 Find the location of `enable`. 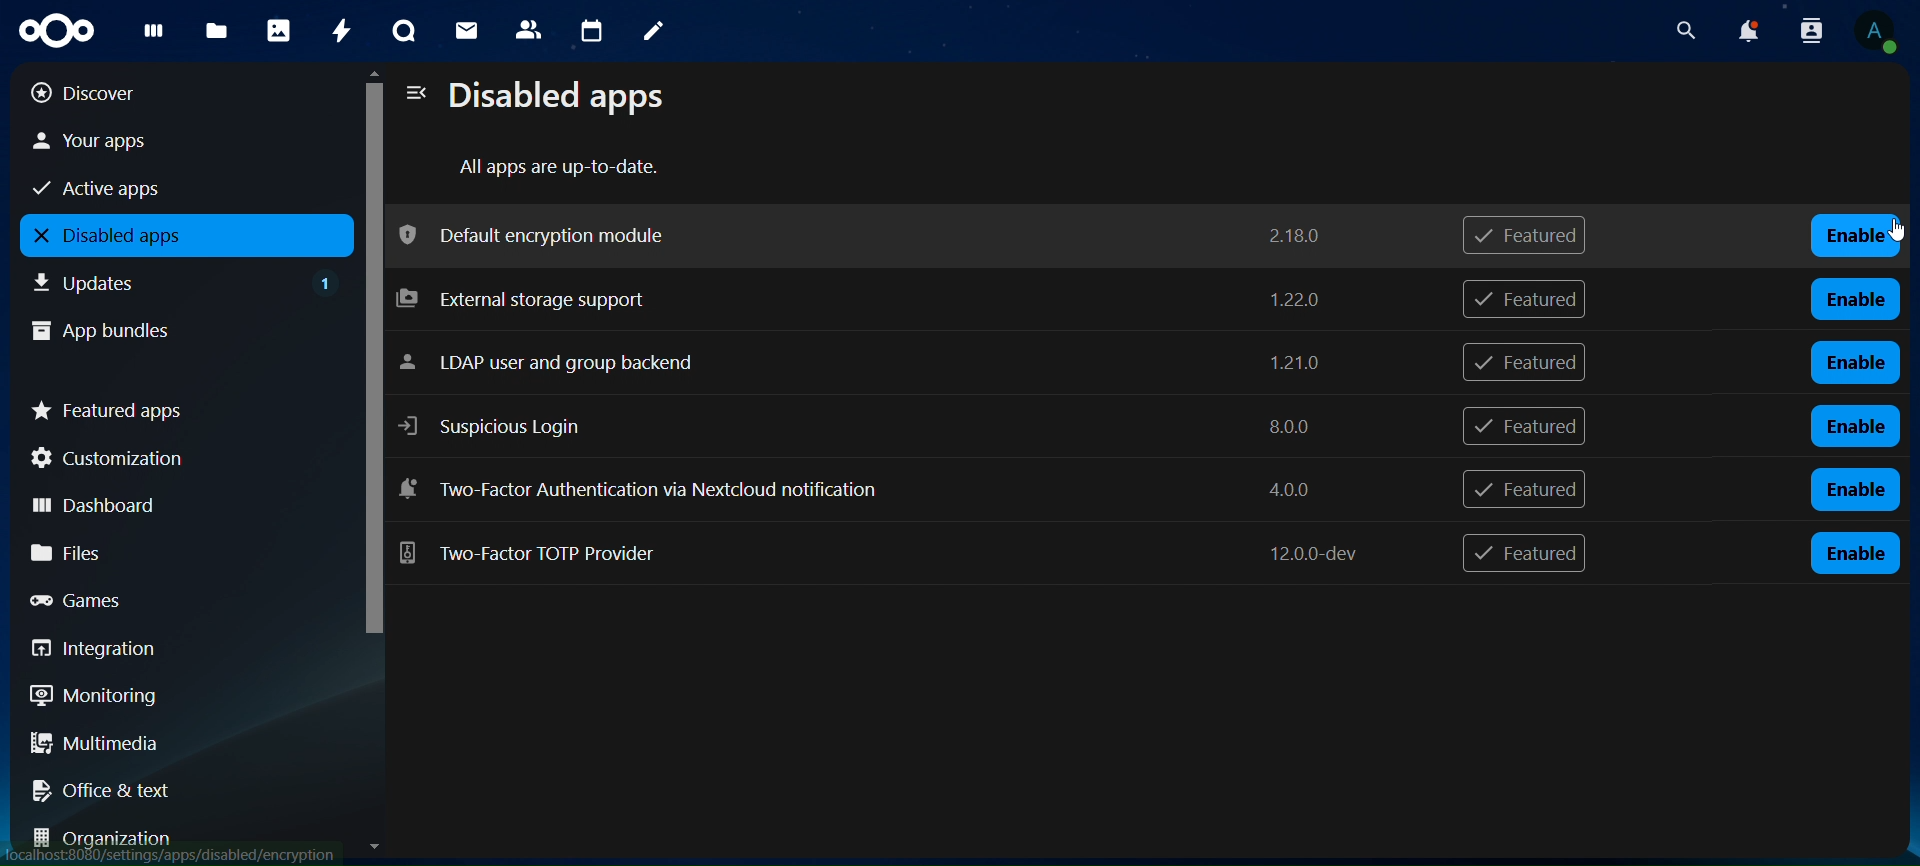

enable is located at coordinates (1854, 427).